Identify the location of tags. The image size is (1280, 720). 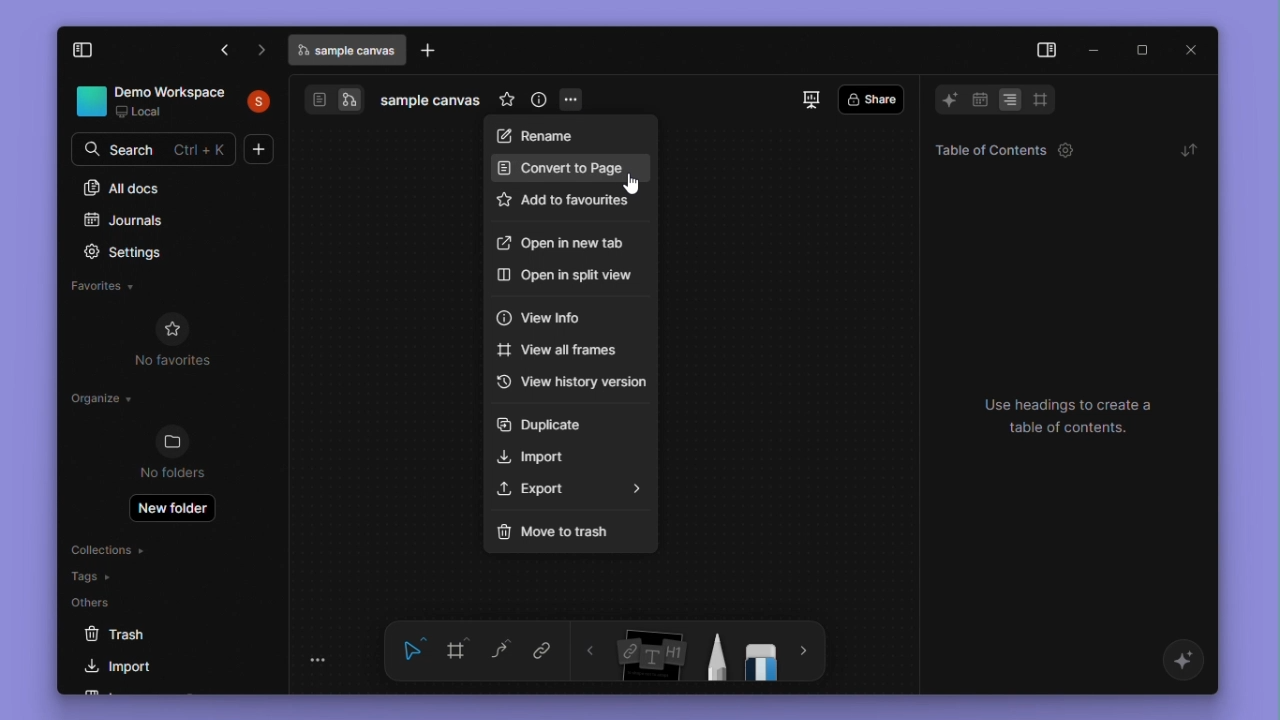
(92, 576).